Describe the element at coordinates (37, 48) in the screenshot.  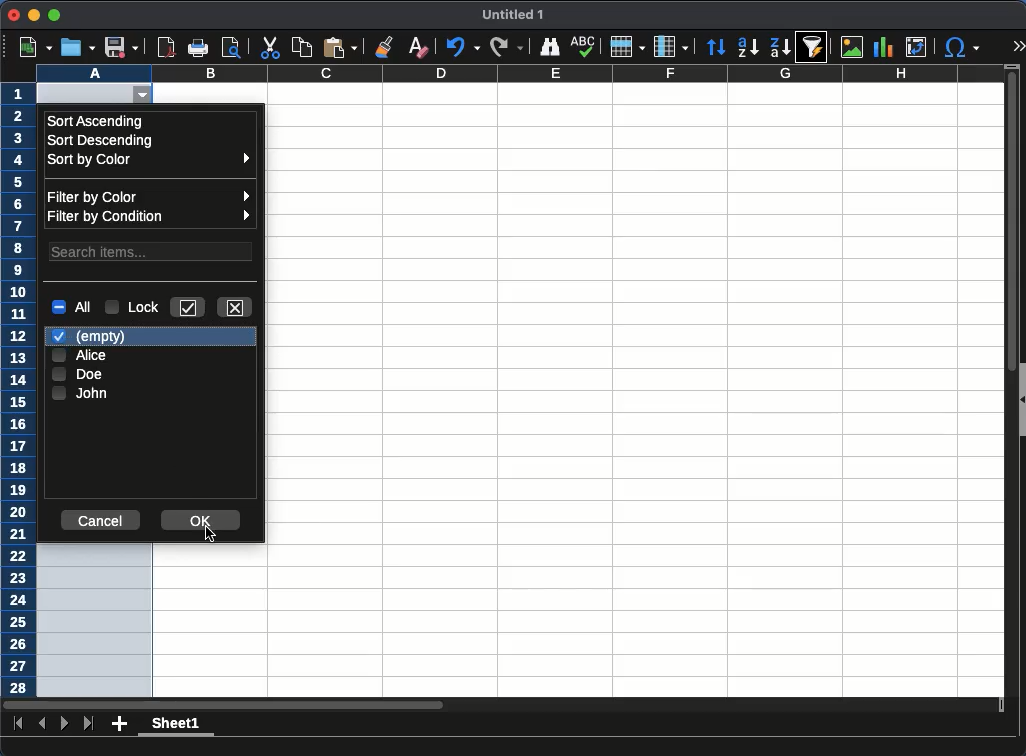
I see `new` at that location.